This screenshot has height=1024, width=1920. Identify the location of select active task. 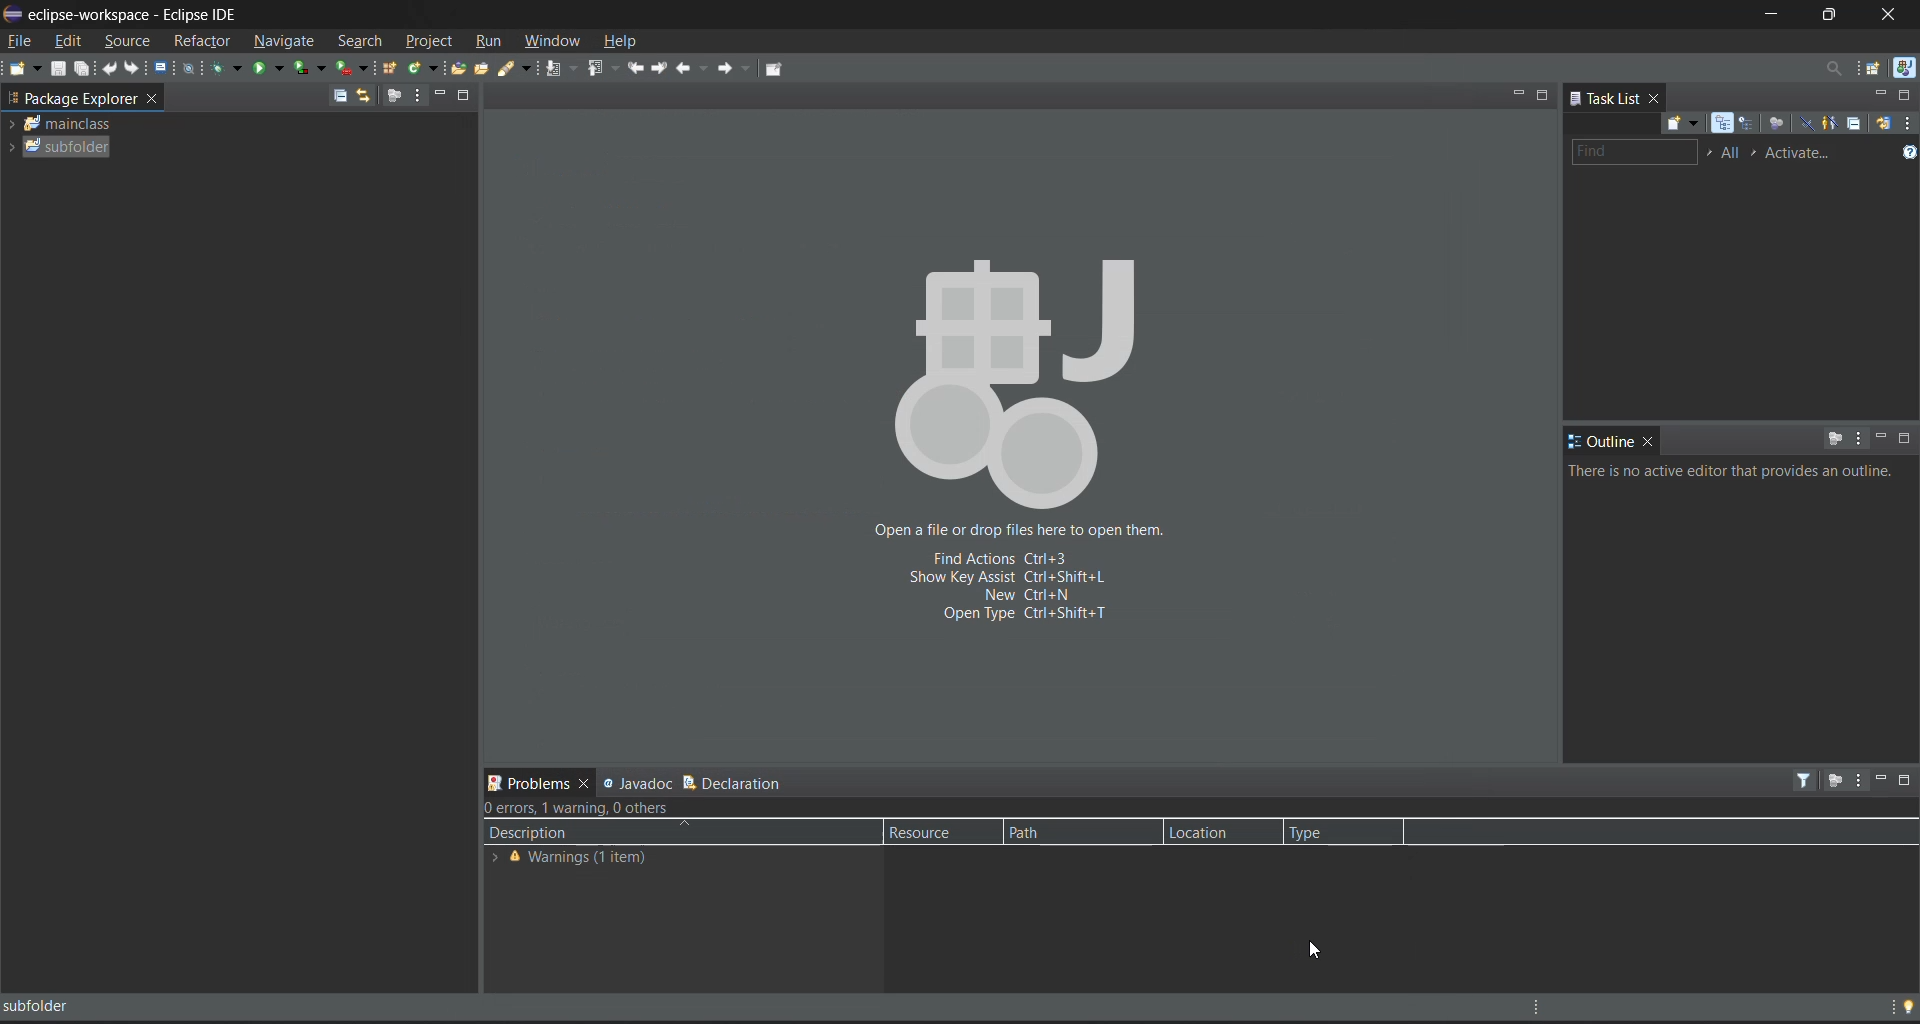
(1758, 154).